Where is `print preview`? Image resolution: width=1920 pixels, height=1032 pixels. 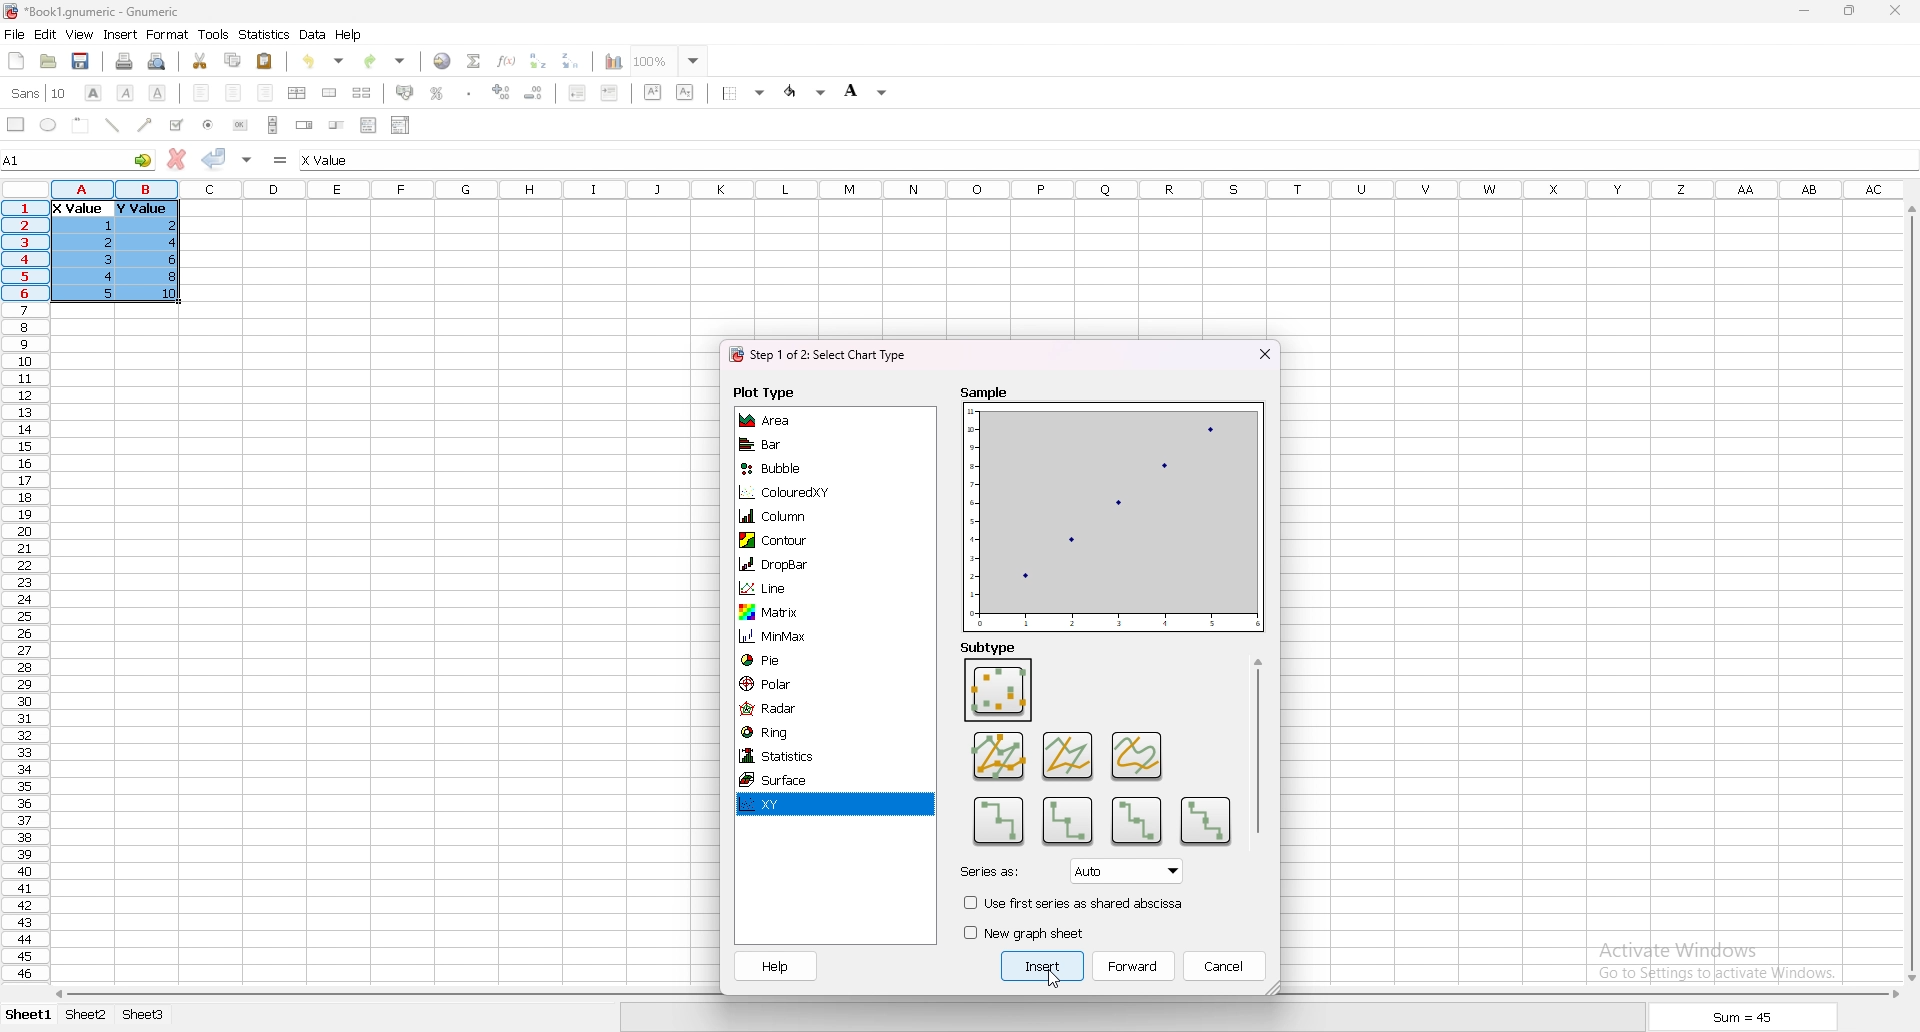 print preview is located at coordinates (158, 61).